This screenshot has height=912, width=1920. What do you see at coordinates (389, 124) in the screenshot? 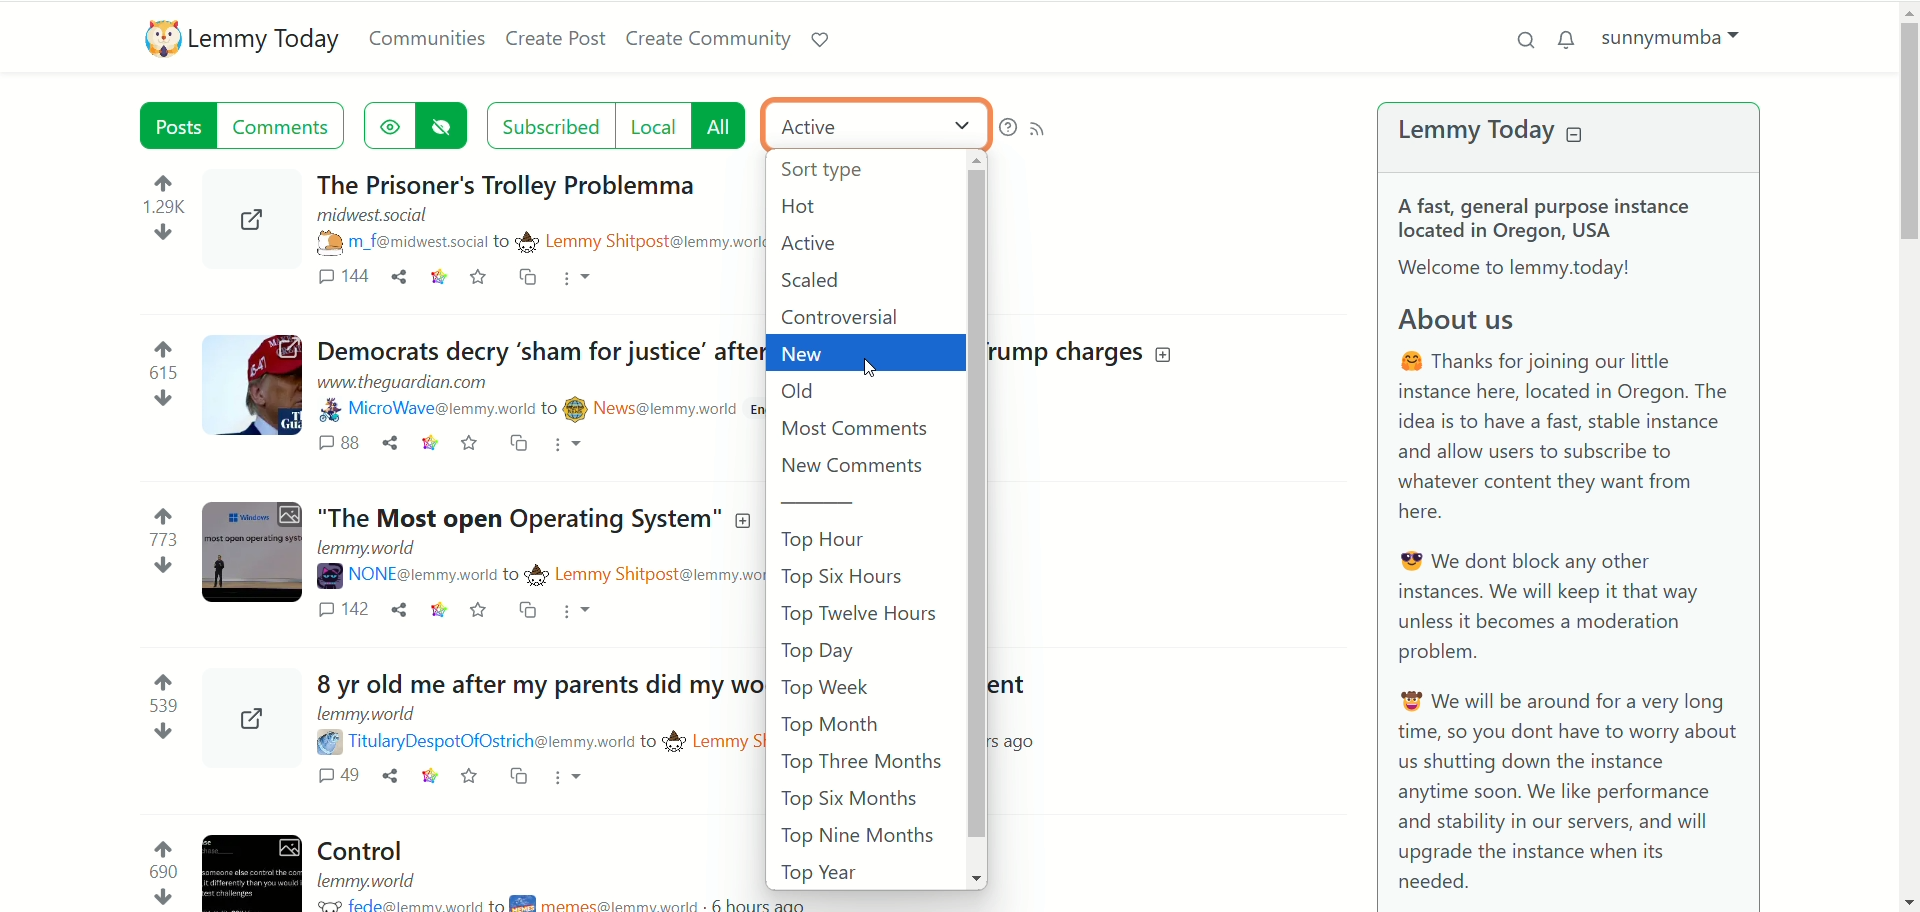
I see `show hidden posts` at bounding box center [389, 124].